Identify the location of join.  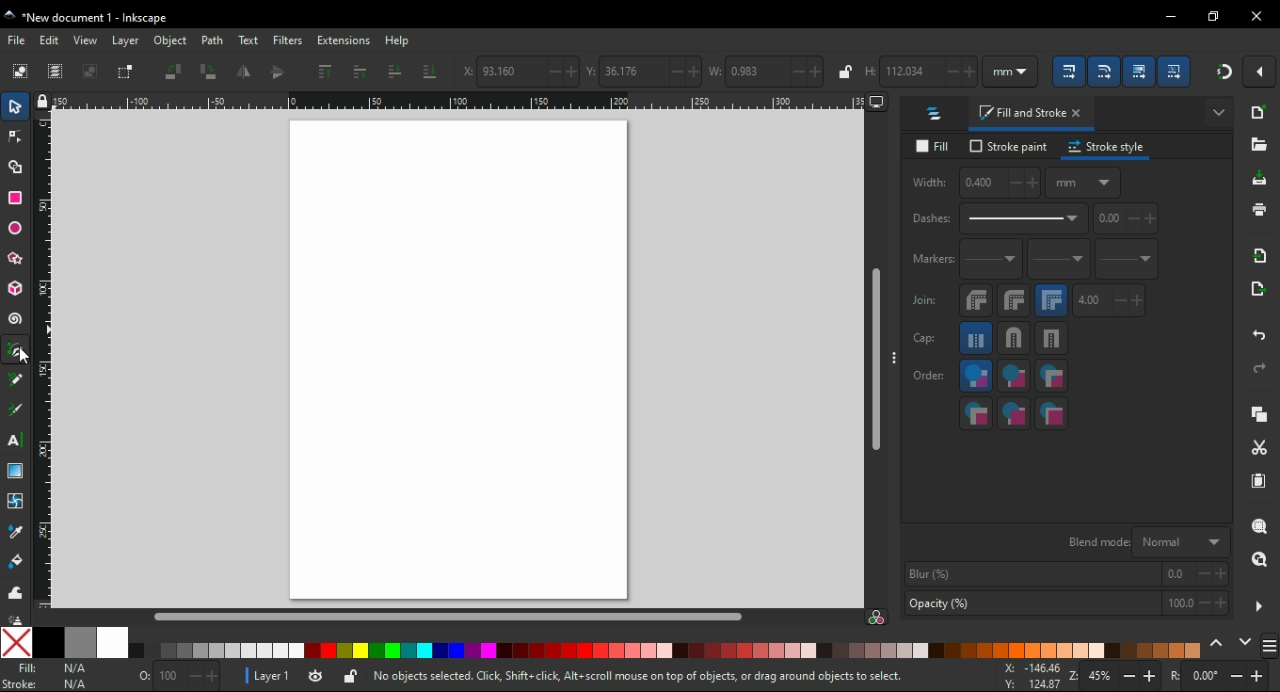
(924, 300).